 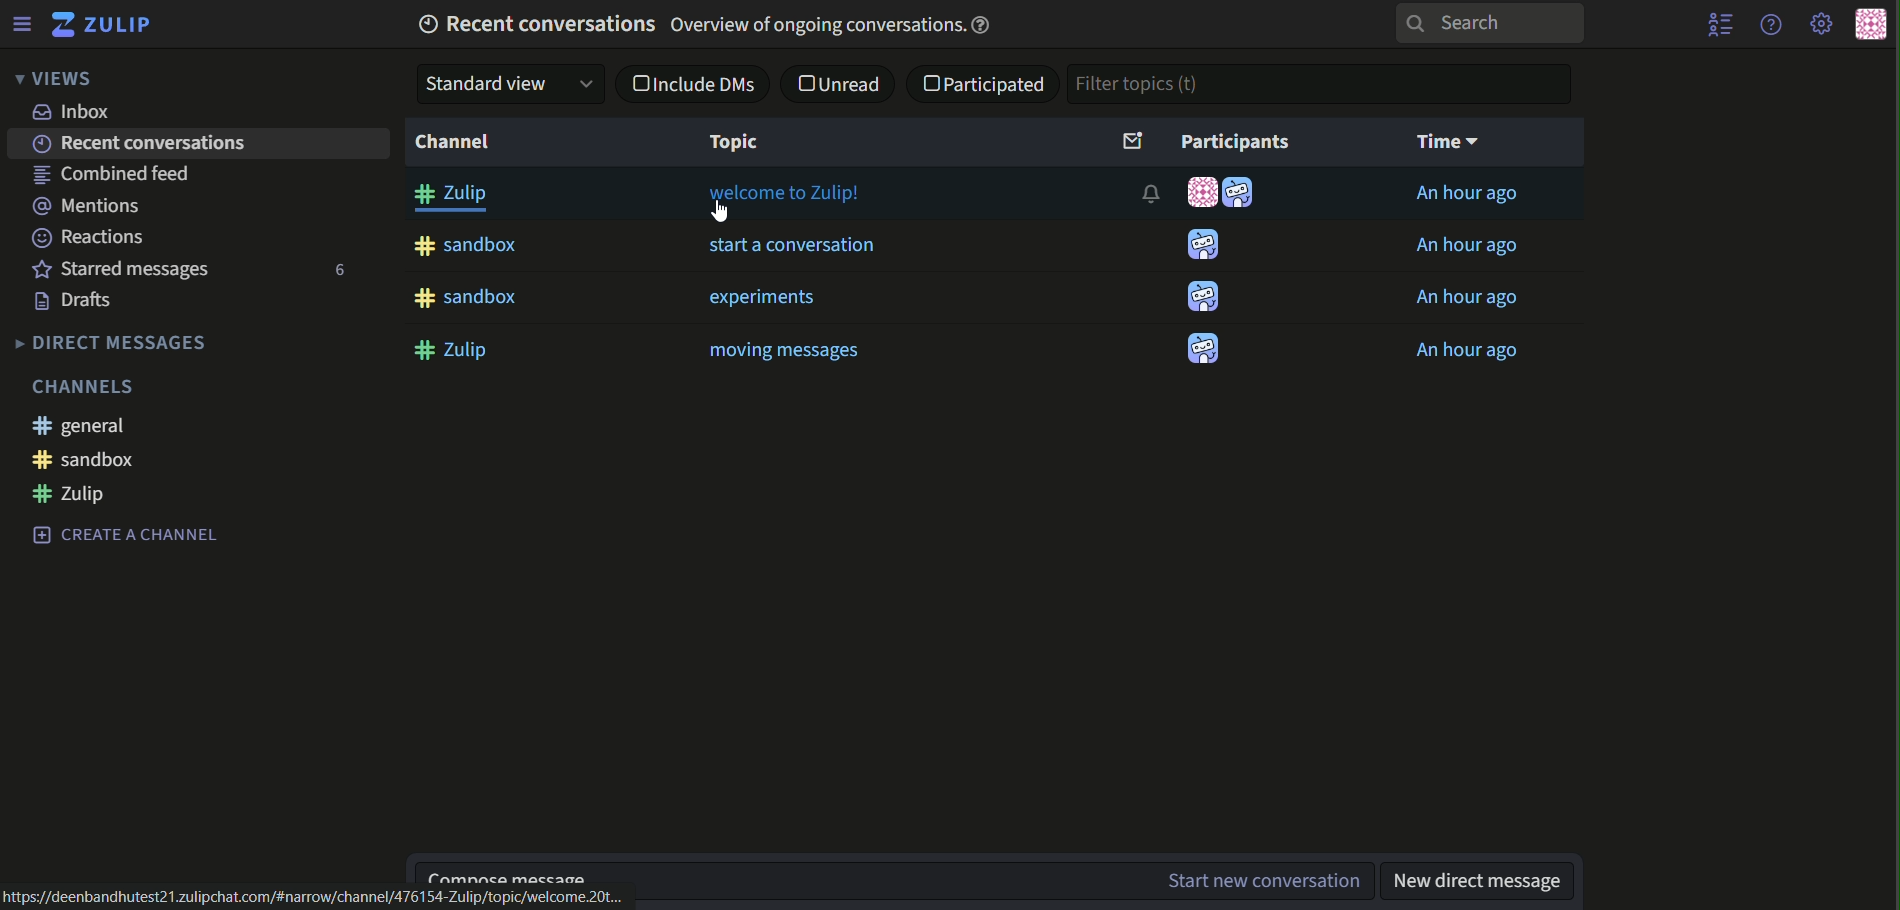 I want to click on text, so click(x=124, y=269).